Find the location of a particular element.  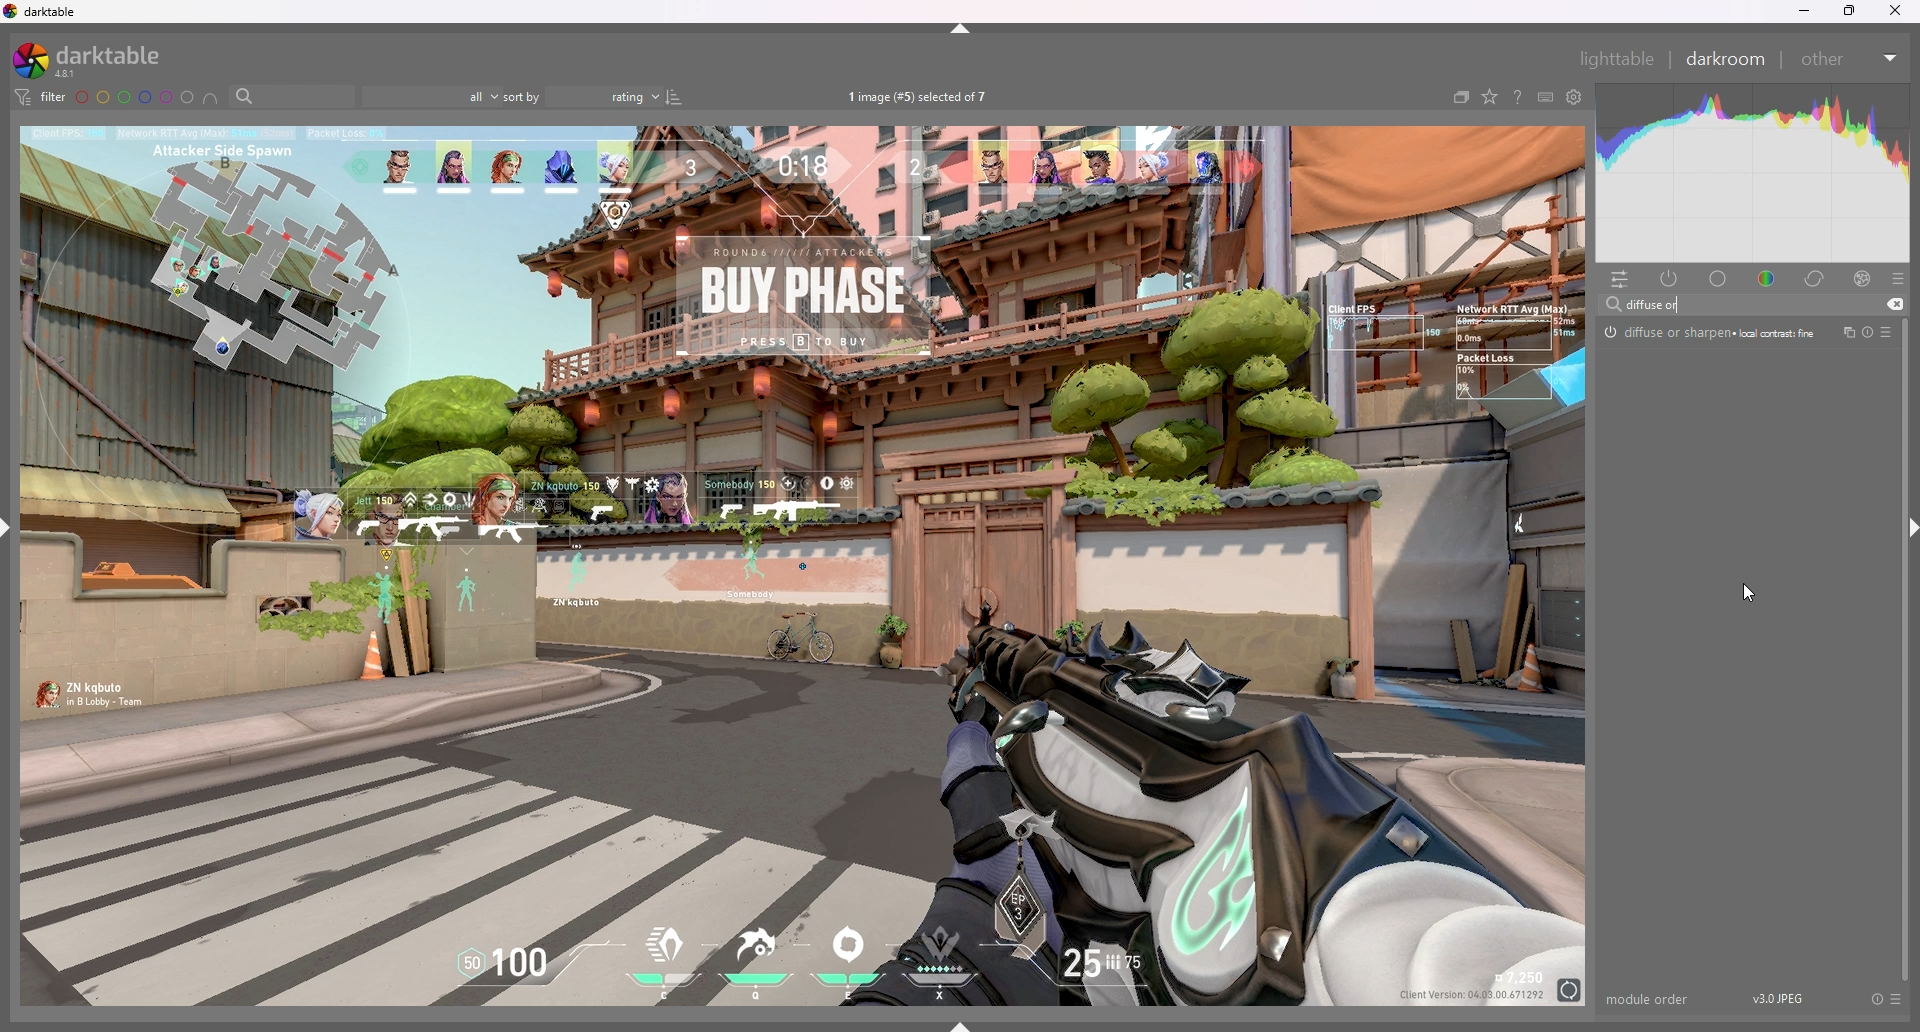

multiple instances action is located at coordinates (1843, 333).